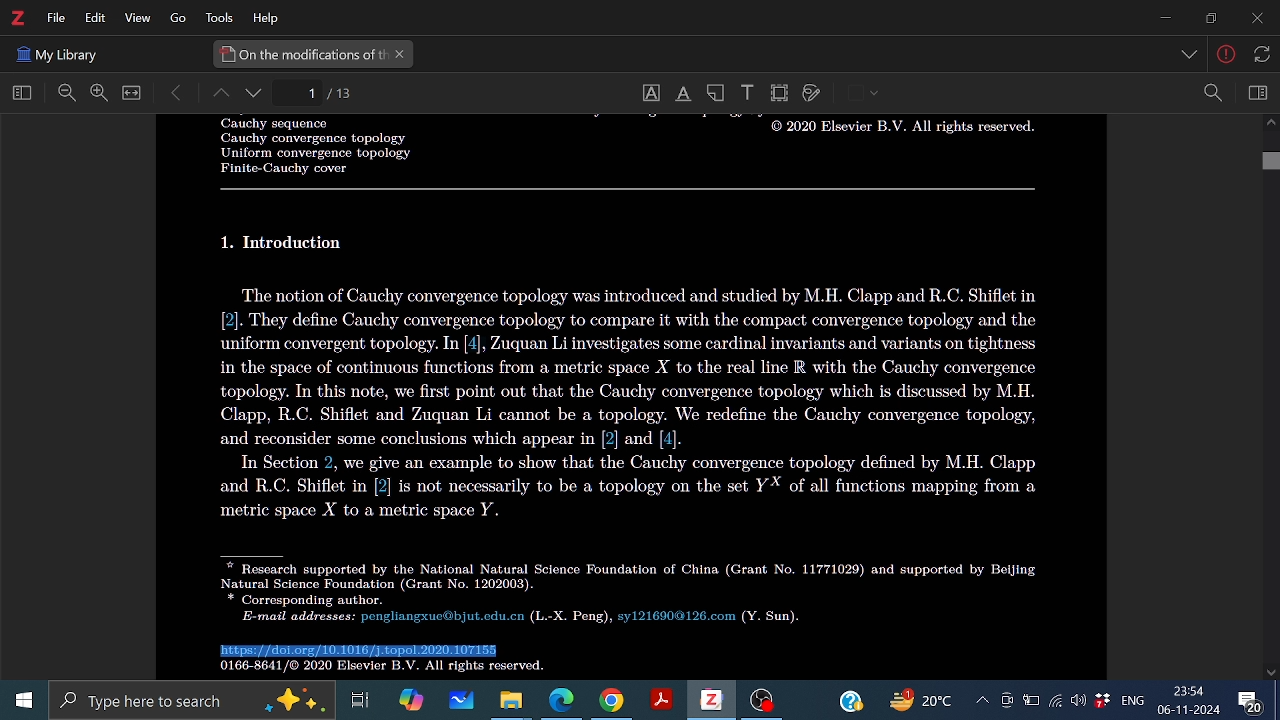  What do you see at coordinates (1056, 701) in the screenshot?
I see `Internet access` at bounding box center [1056, 701].